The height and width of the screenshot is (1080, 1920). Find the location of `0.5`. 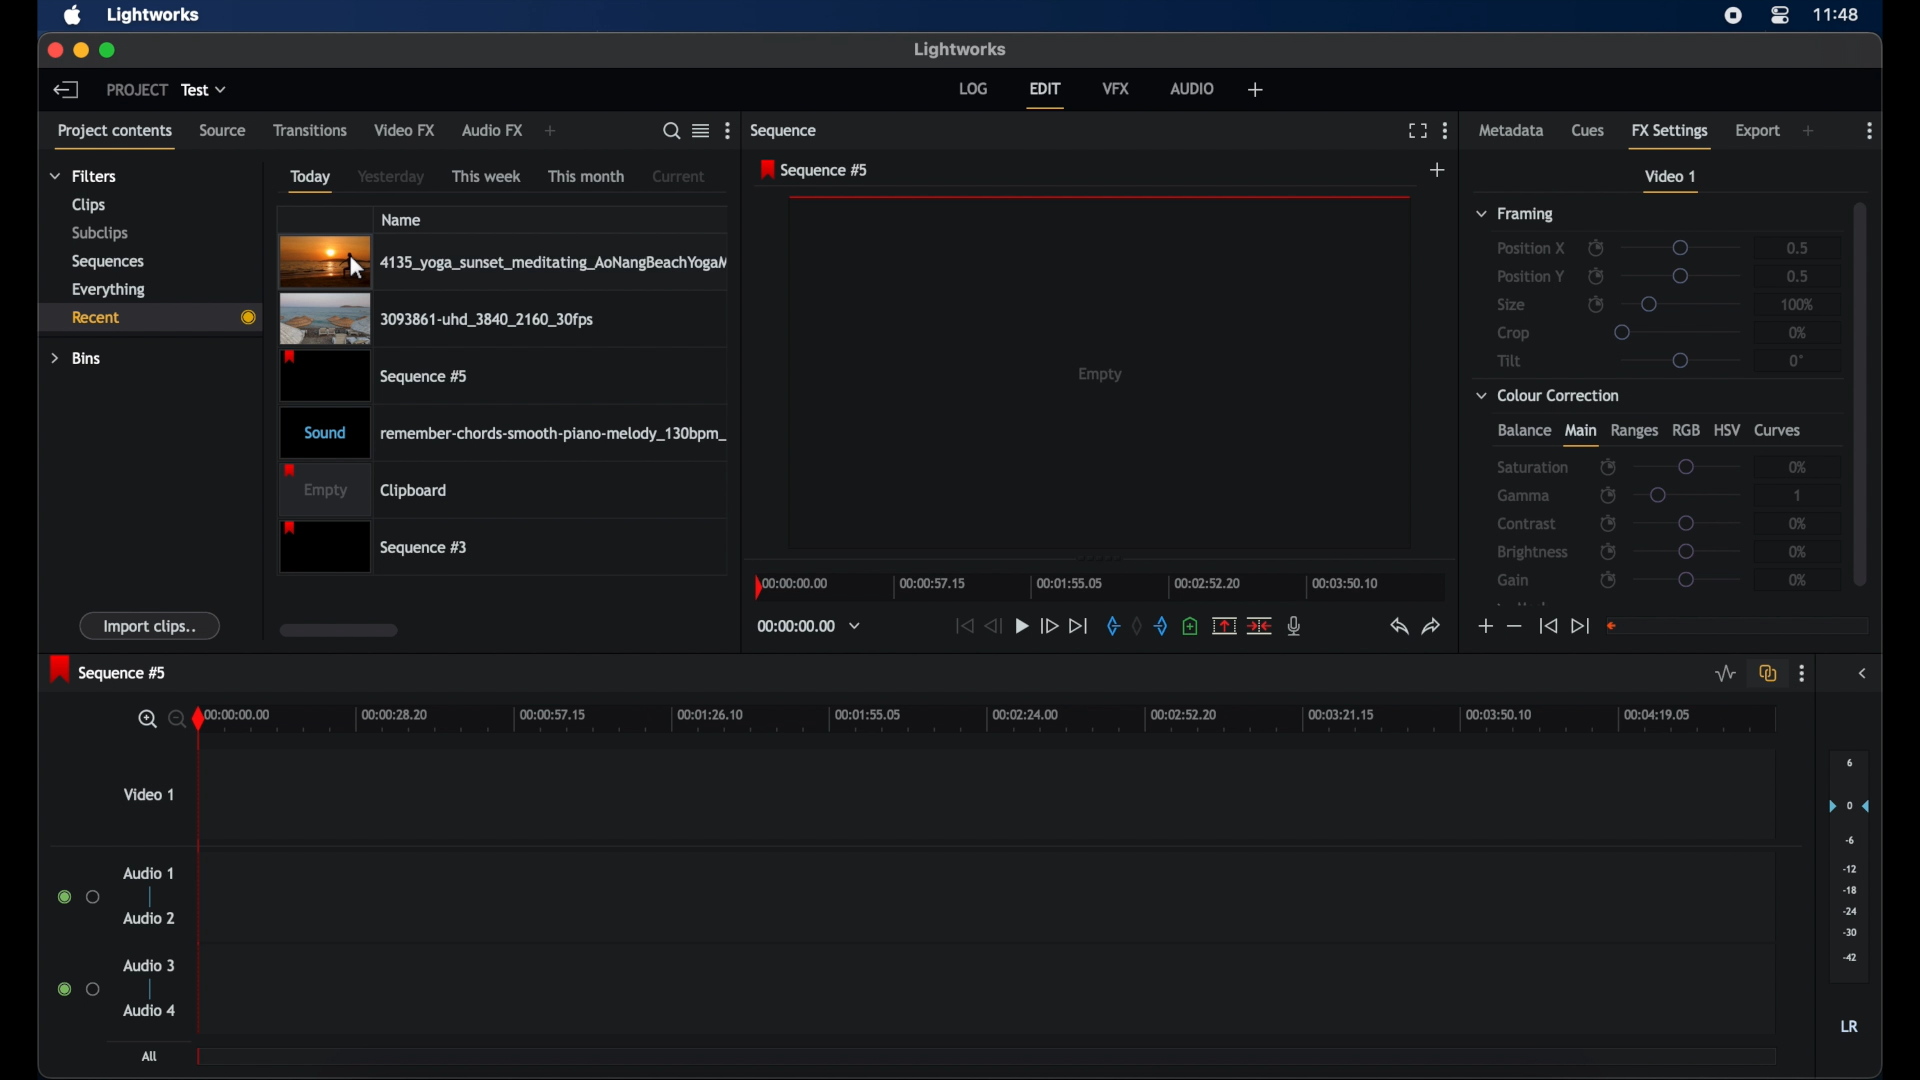

0.5 is located at coordinates (1795, 246).